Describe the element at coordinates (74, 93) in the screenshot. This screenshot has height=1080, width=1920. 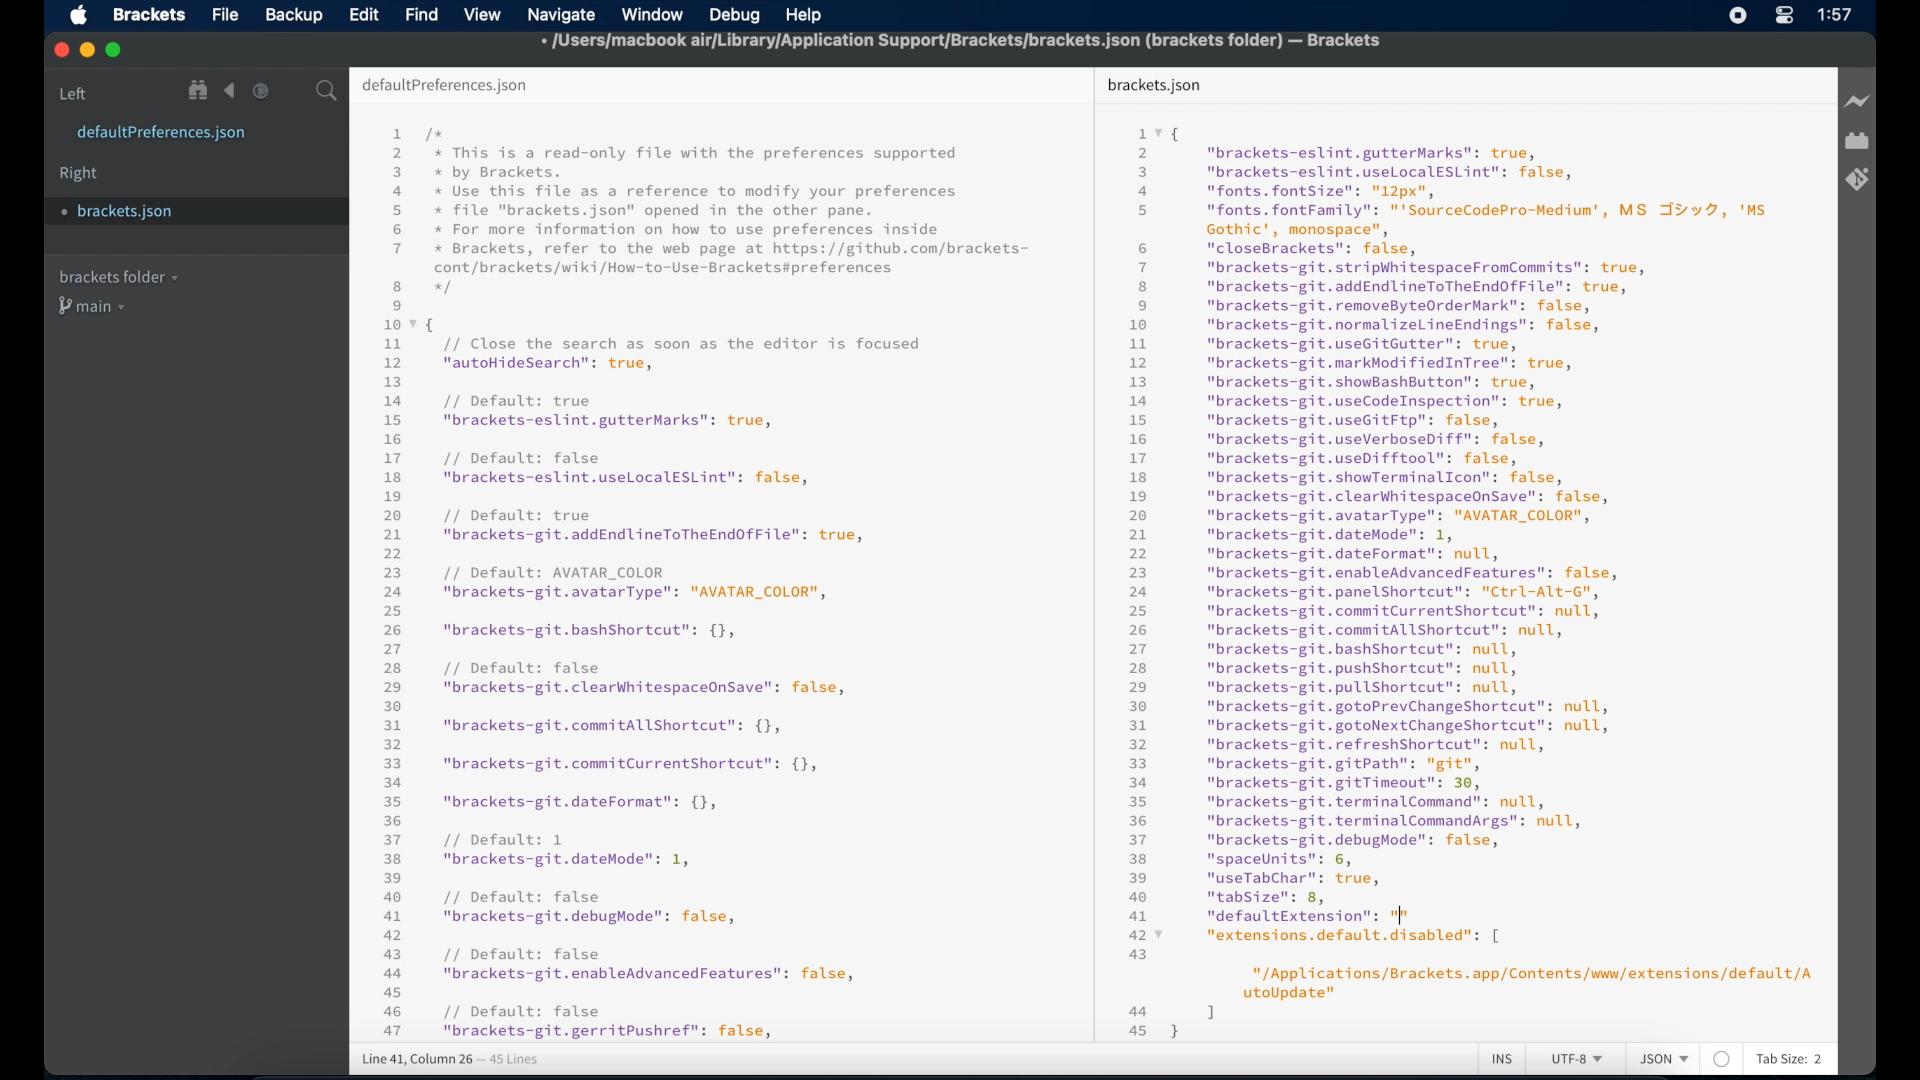
I see `left` at that location.